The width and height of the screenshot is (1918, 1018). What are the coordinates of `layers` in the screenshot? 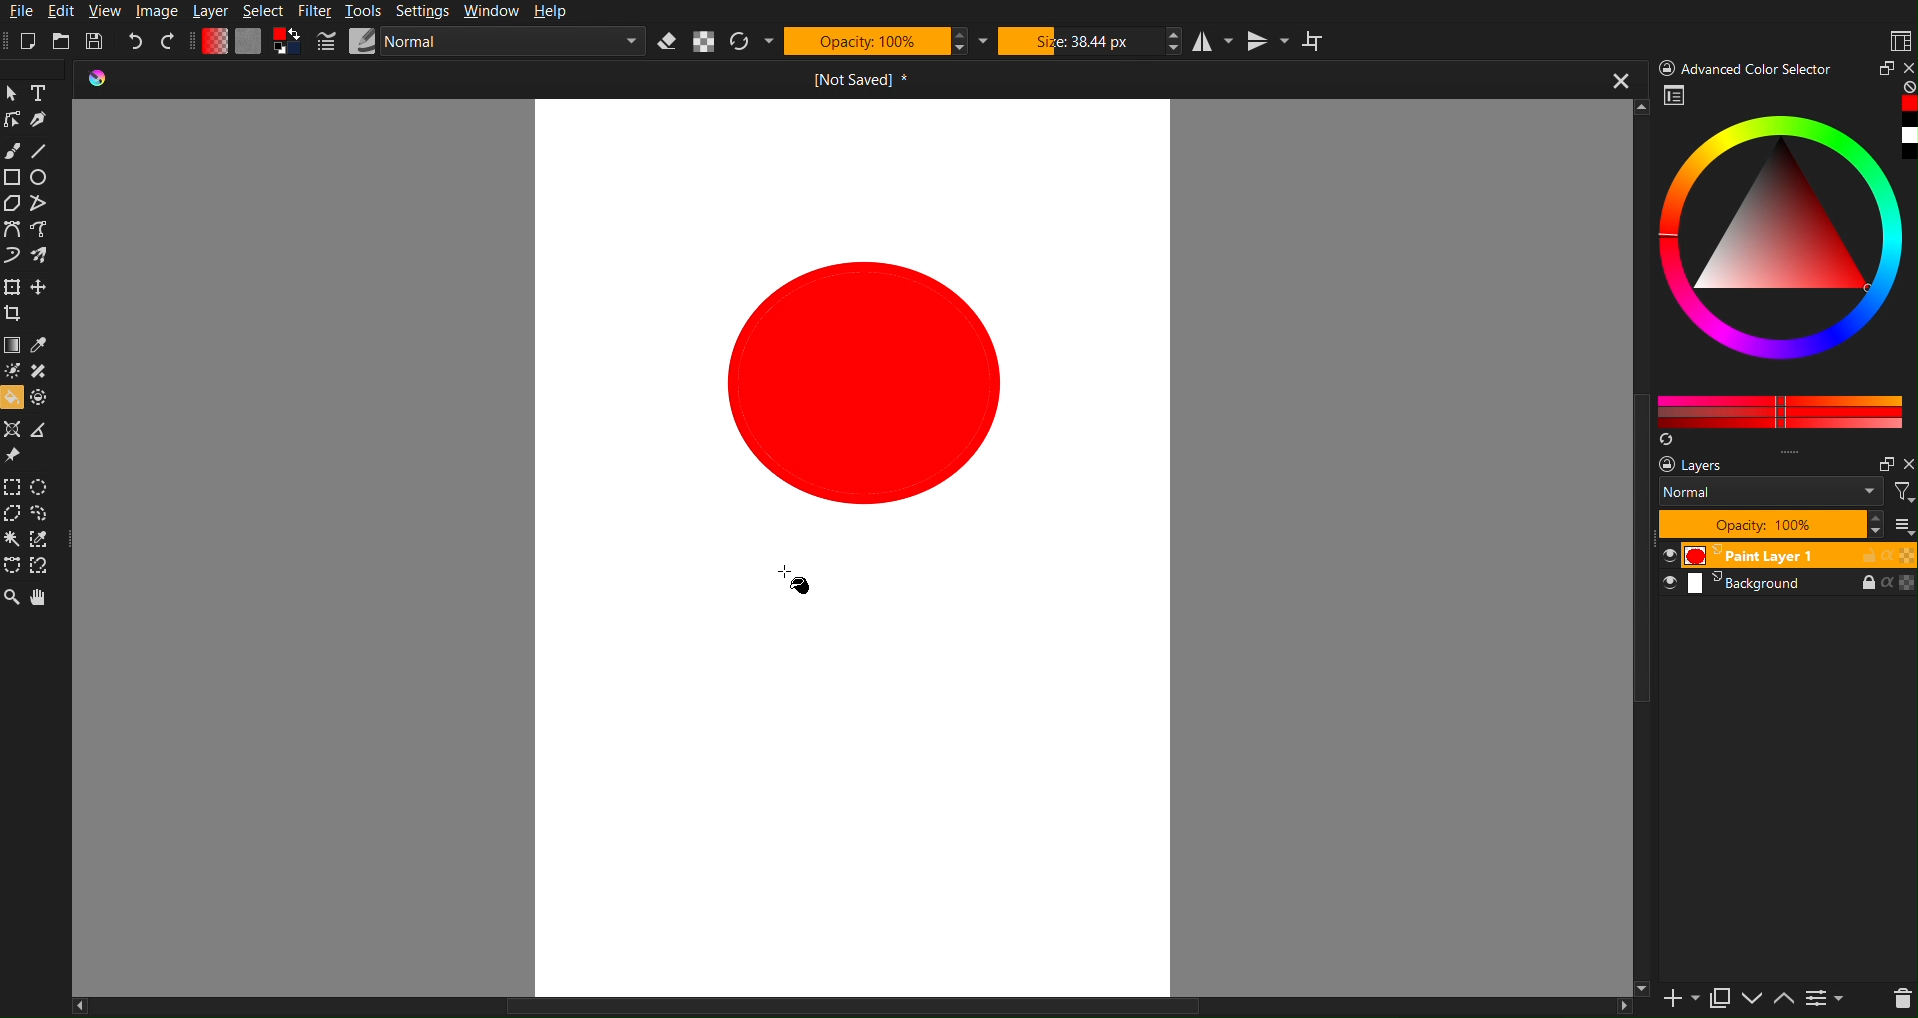 It's located at (1690, 463).